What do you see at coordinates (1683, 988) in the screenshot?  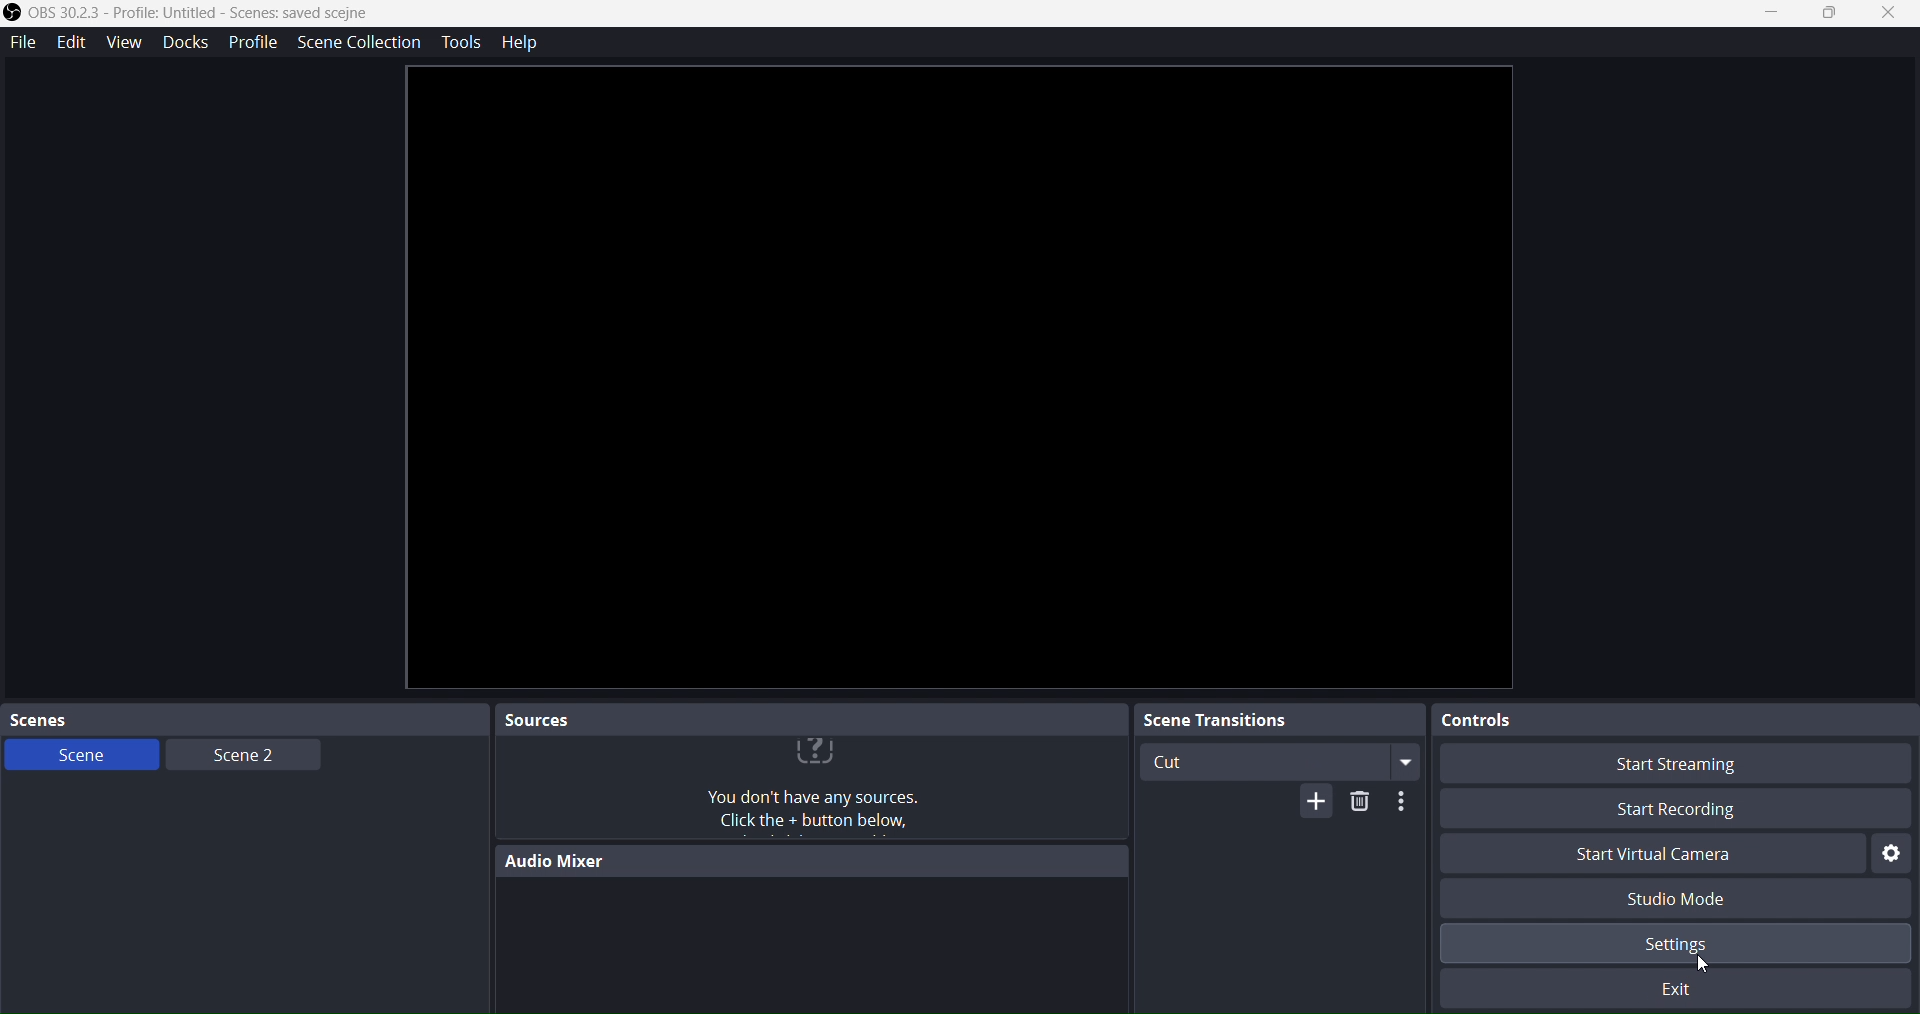 I see `Exit` at bounding box center [1683, 988].